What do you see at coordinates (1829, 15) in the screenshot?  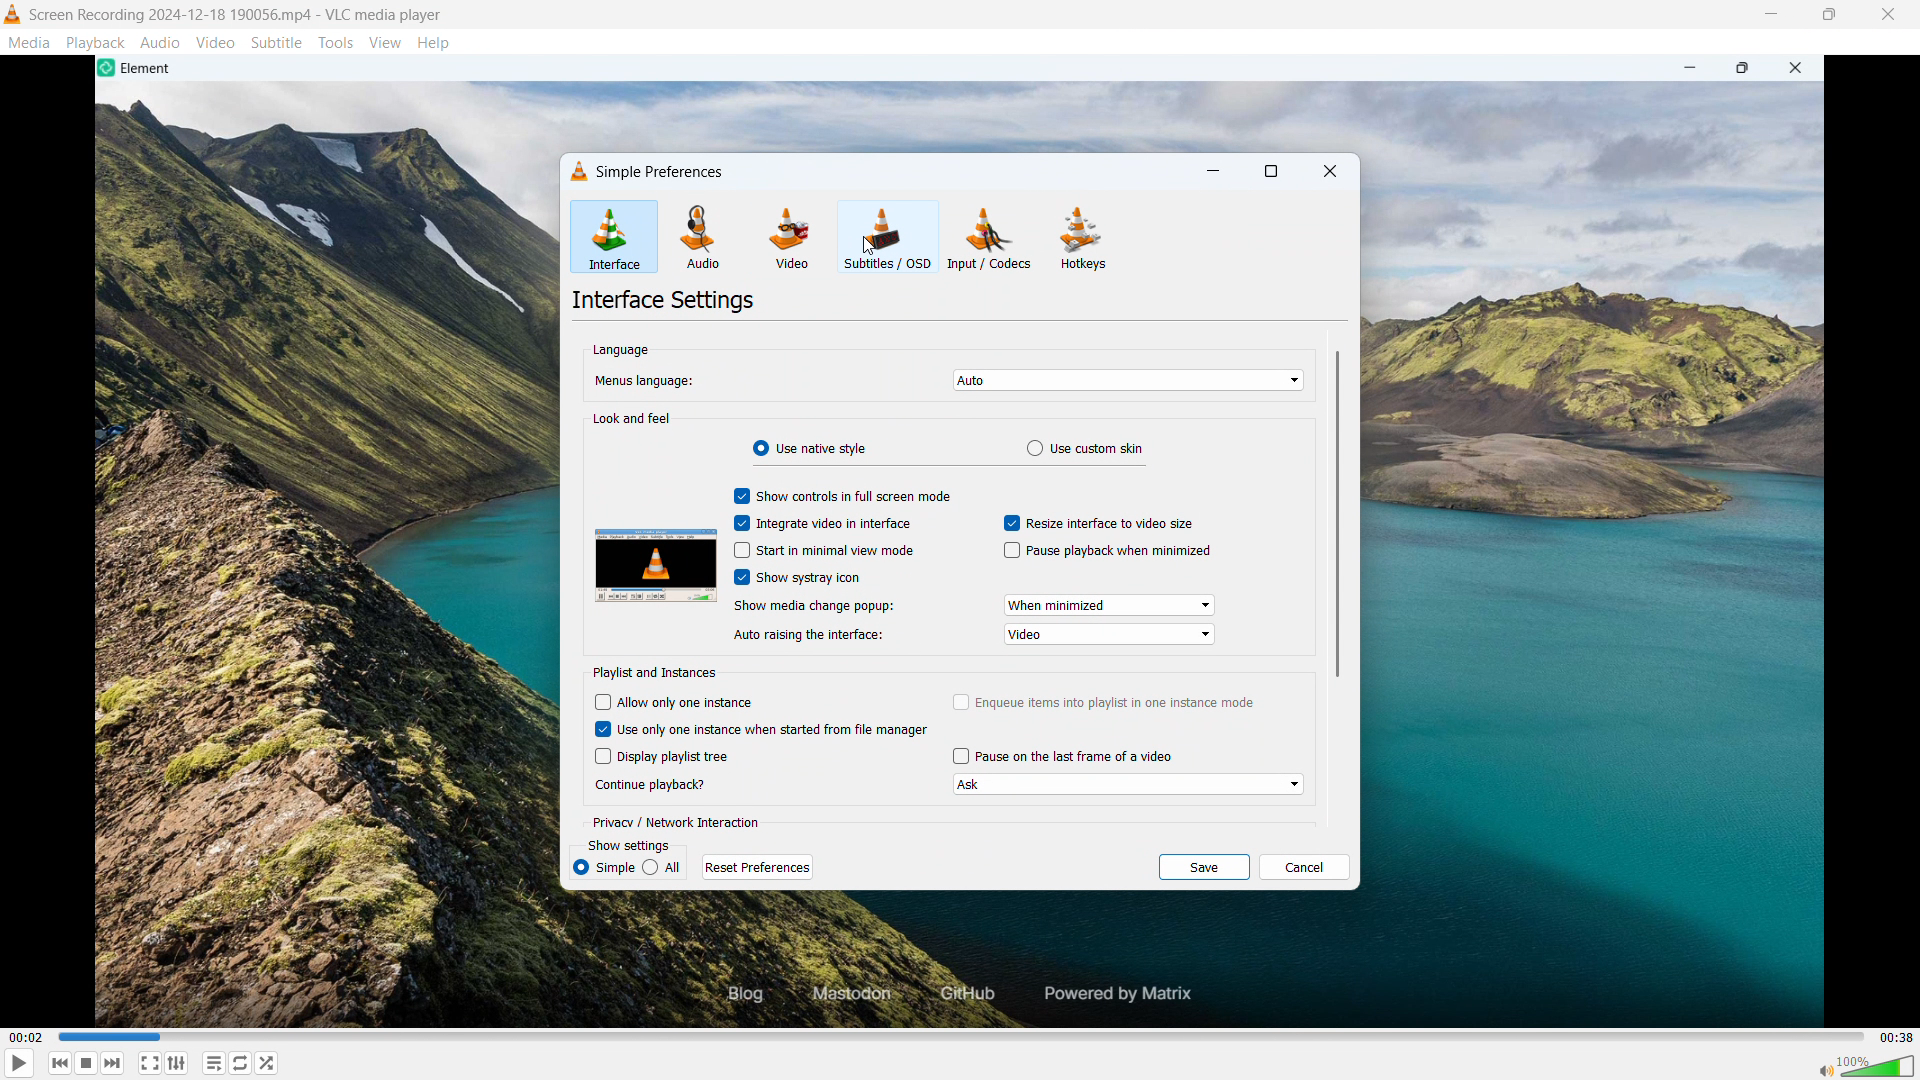 I see `Maximise ` at bounding box center [1829, 15].